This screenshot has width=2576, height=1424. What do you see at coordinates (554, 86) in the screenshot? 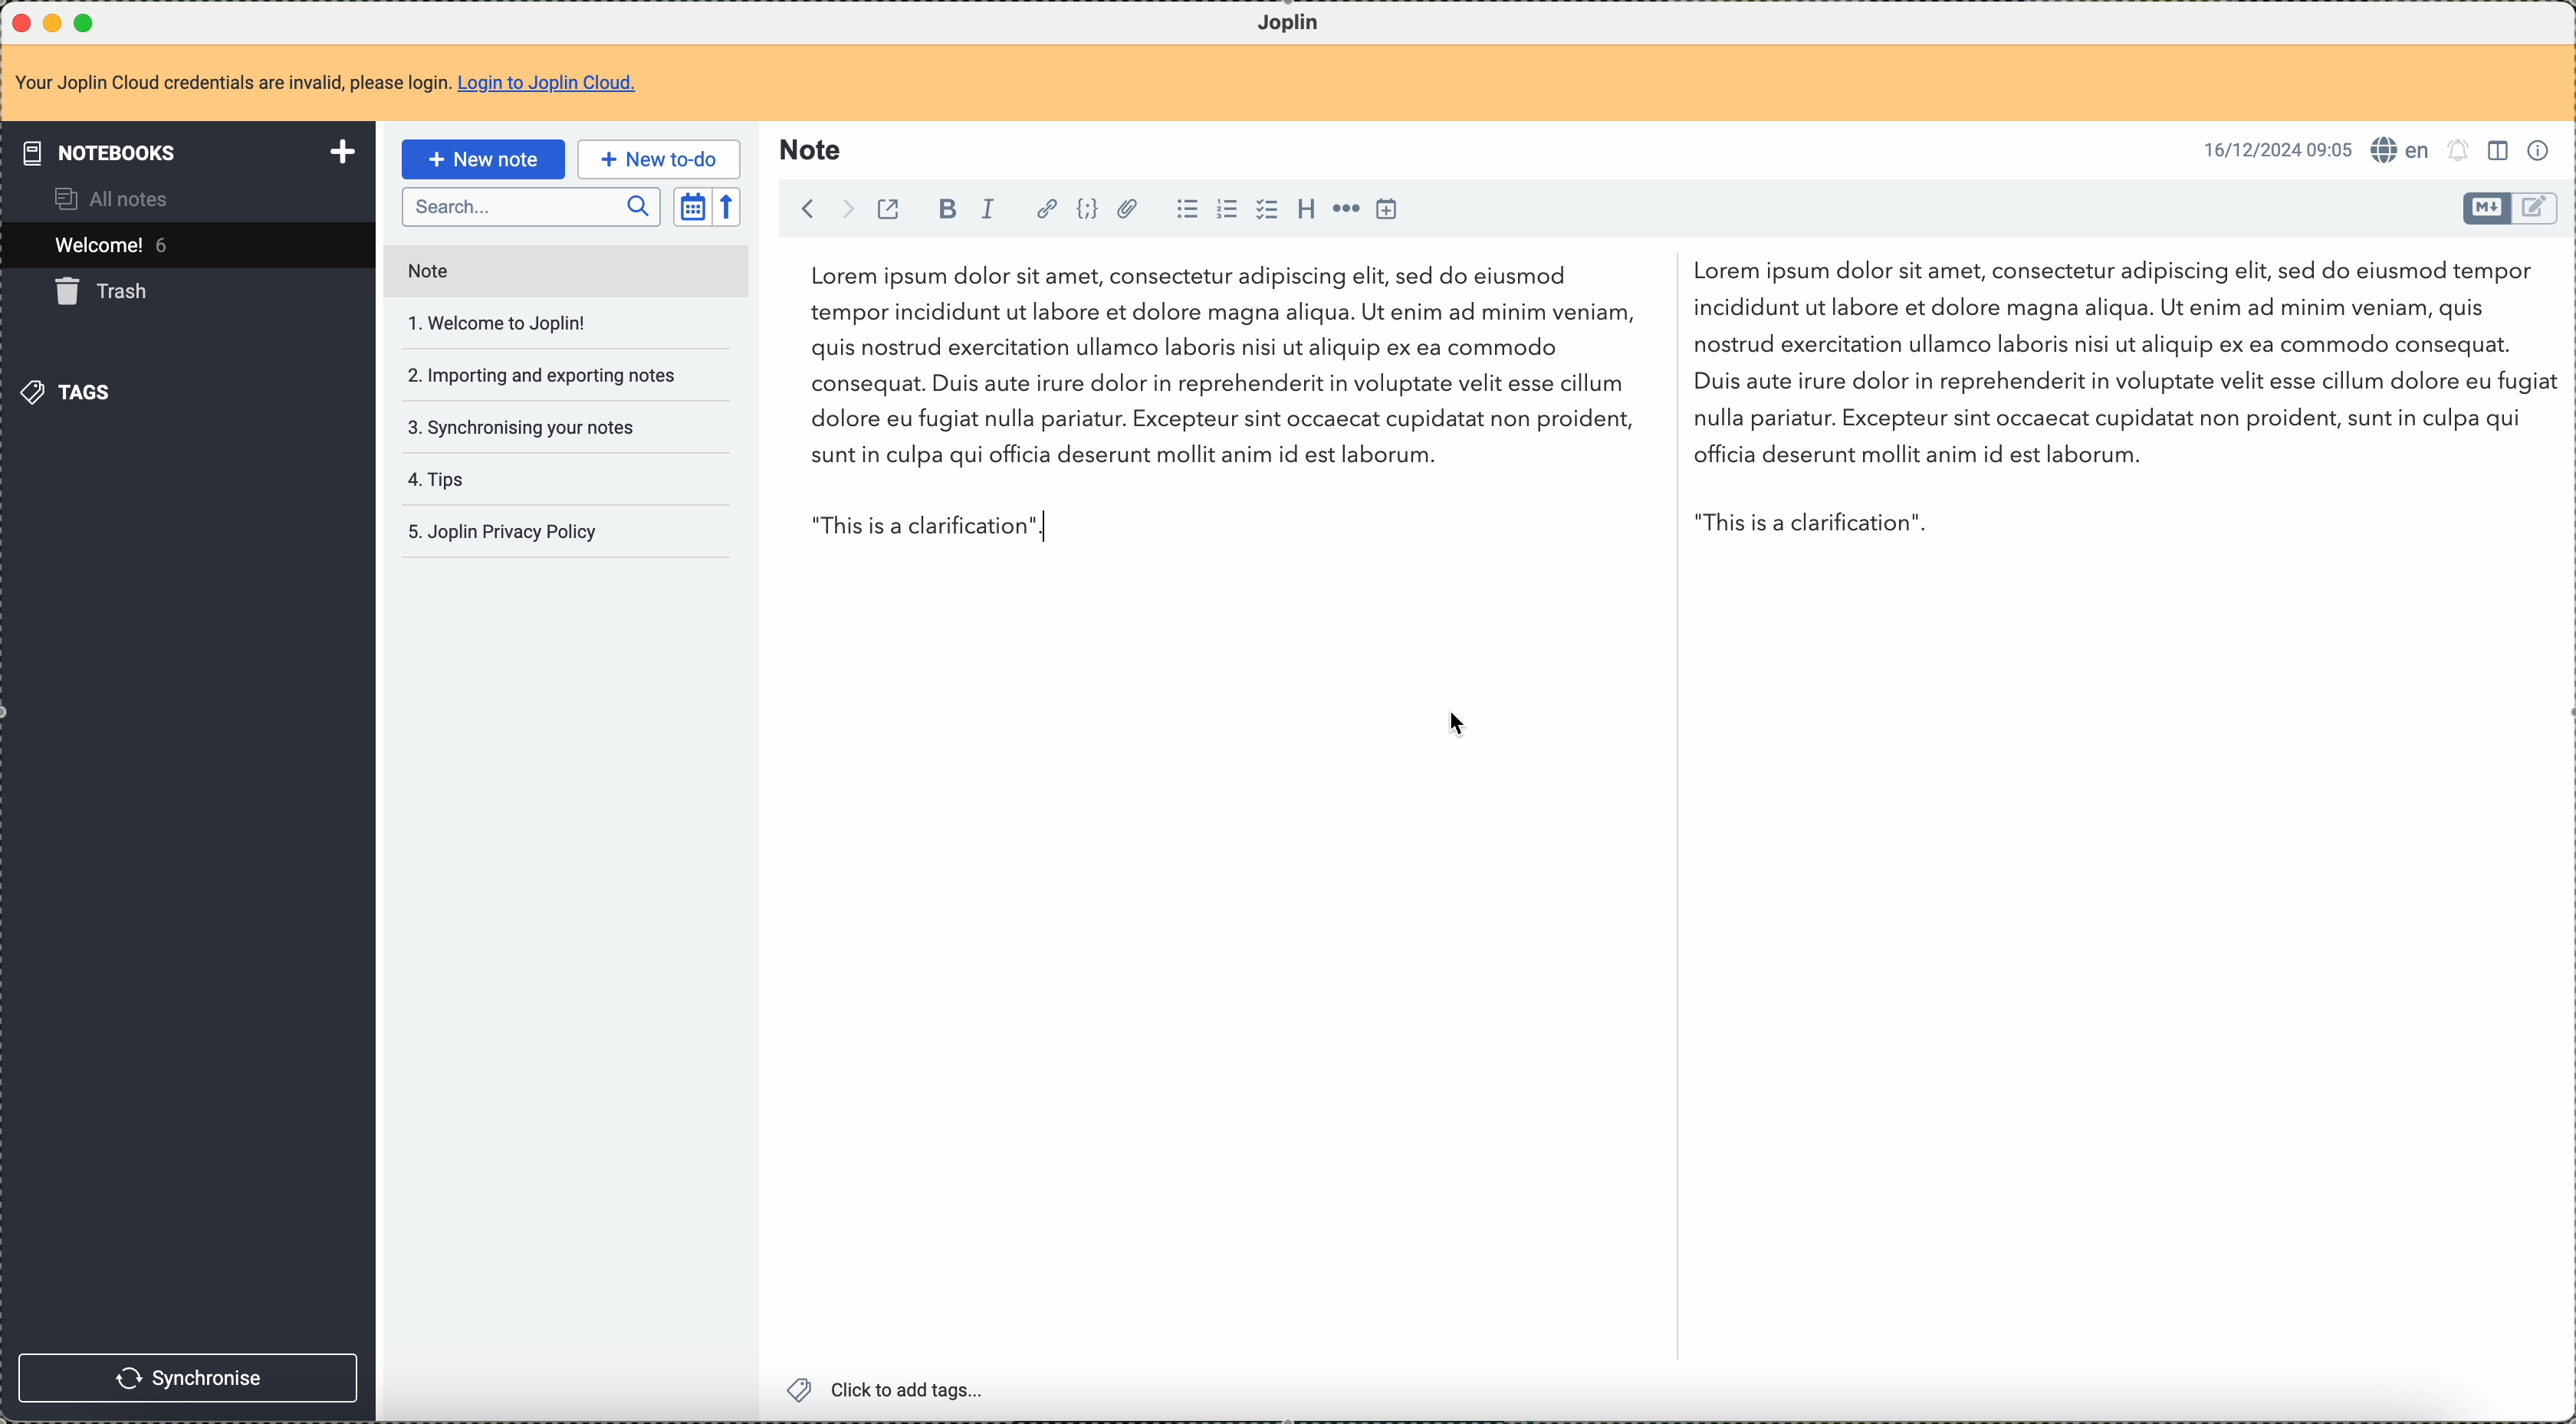
I see `Login to Joplin Cloud.` at bounding box center [554, 86].